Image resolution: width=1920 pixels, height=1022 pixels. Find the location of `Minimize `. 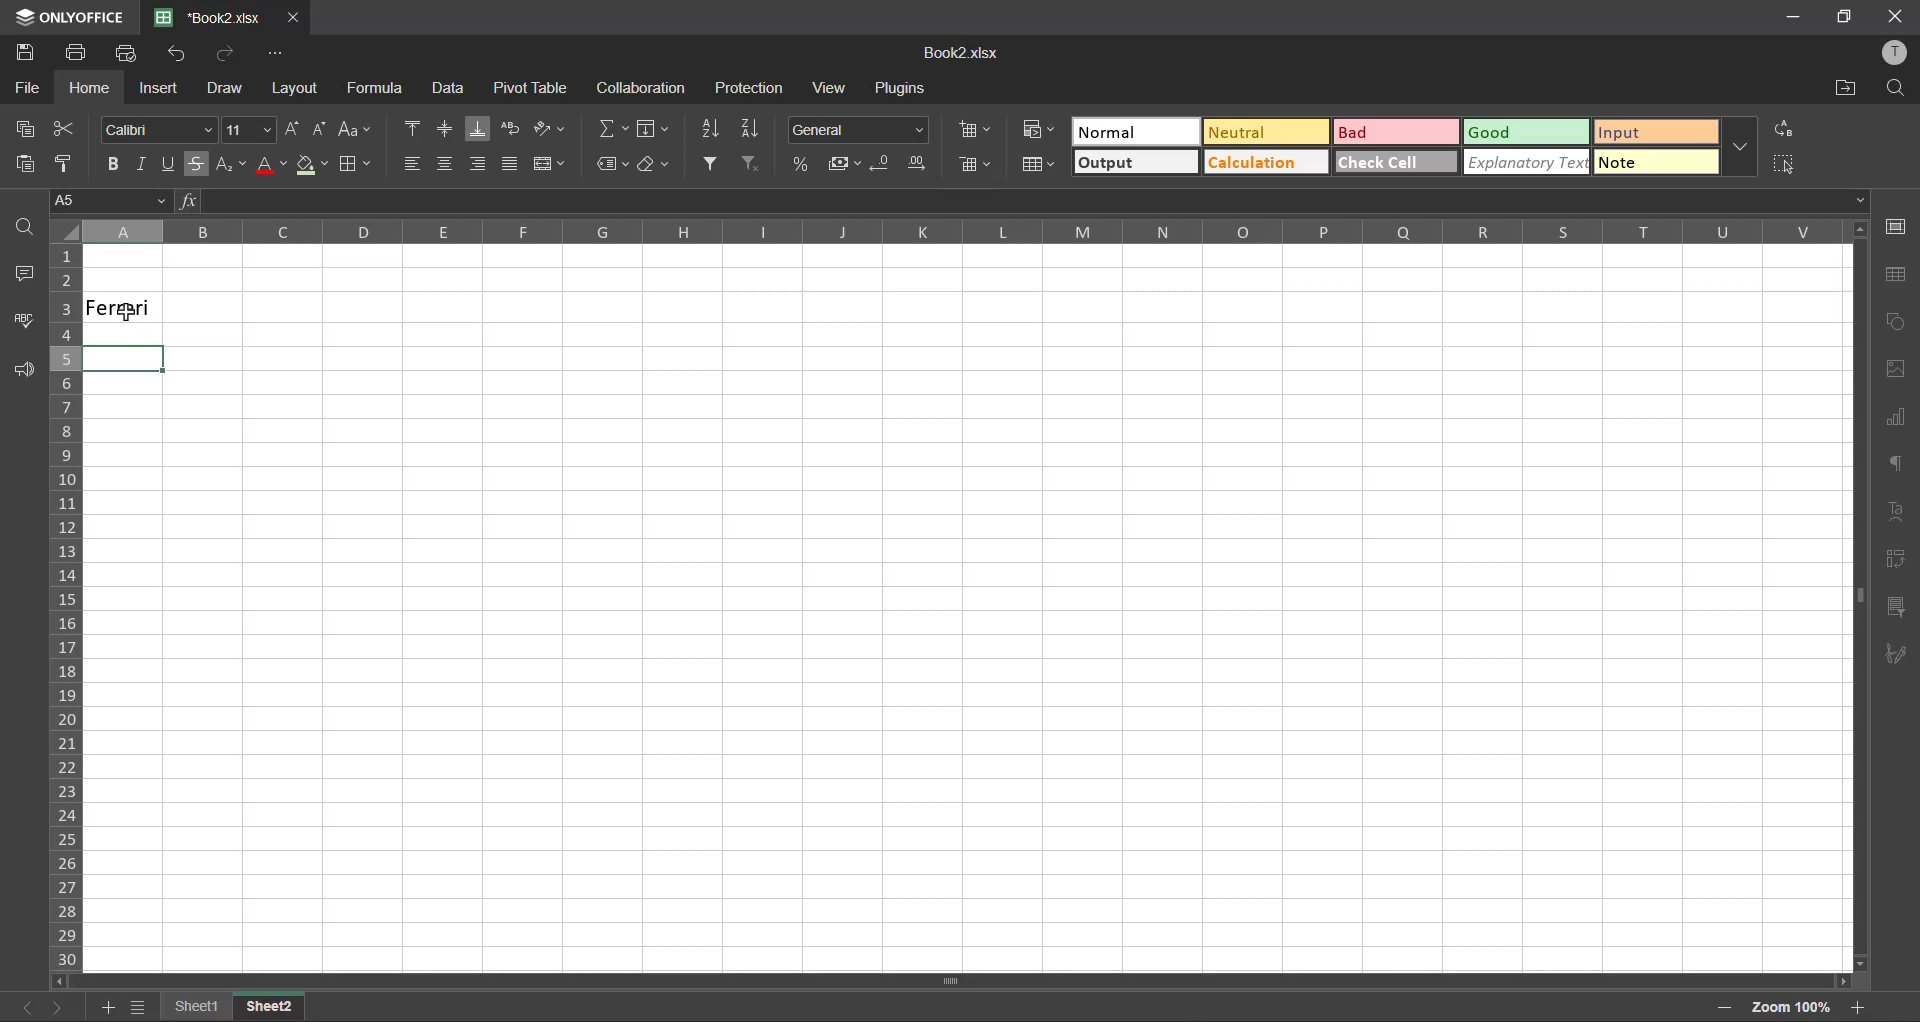

Minimize  is located at coordinates (1794, 16).